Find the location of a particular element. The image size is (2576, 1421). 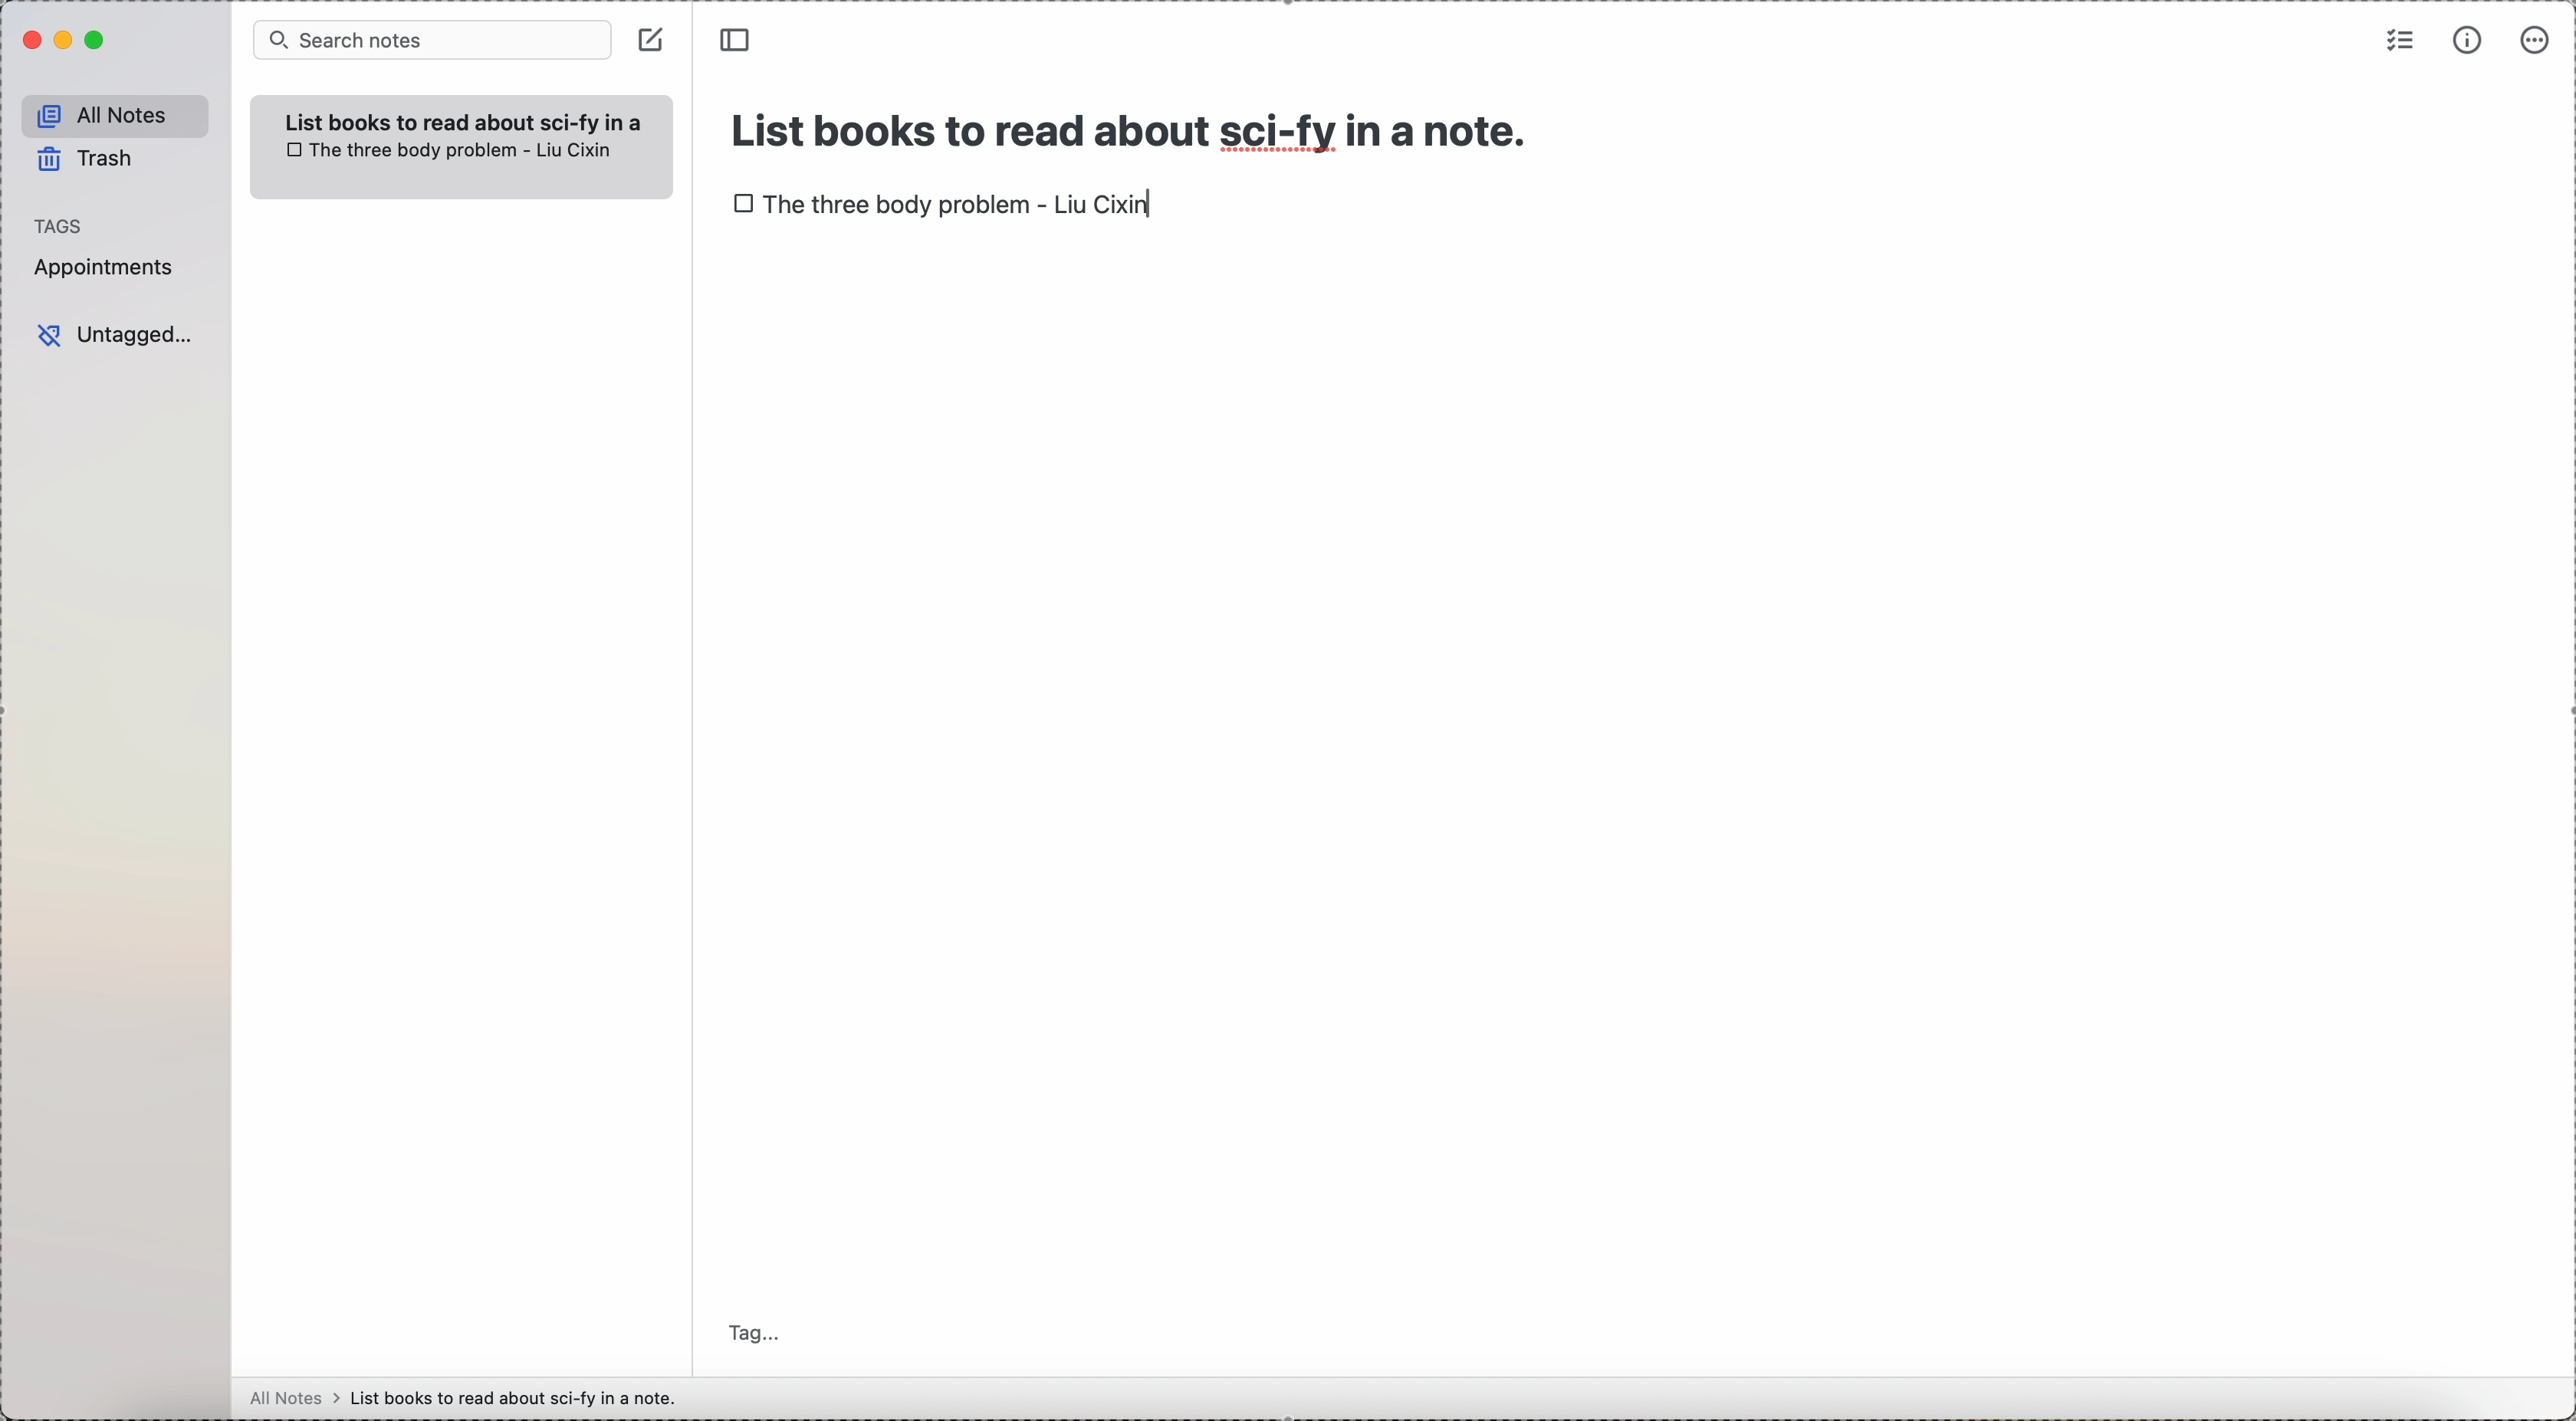

tag... is located at coordinates (755, 1319).